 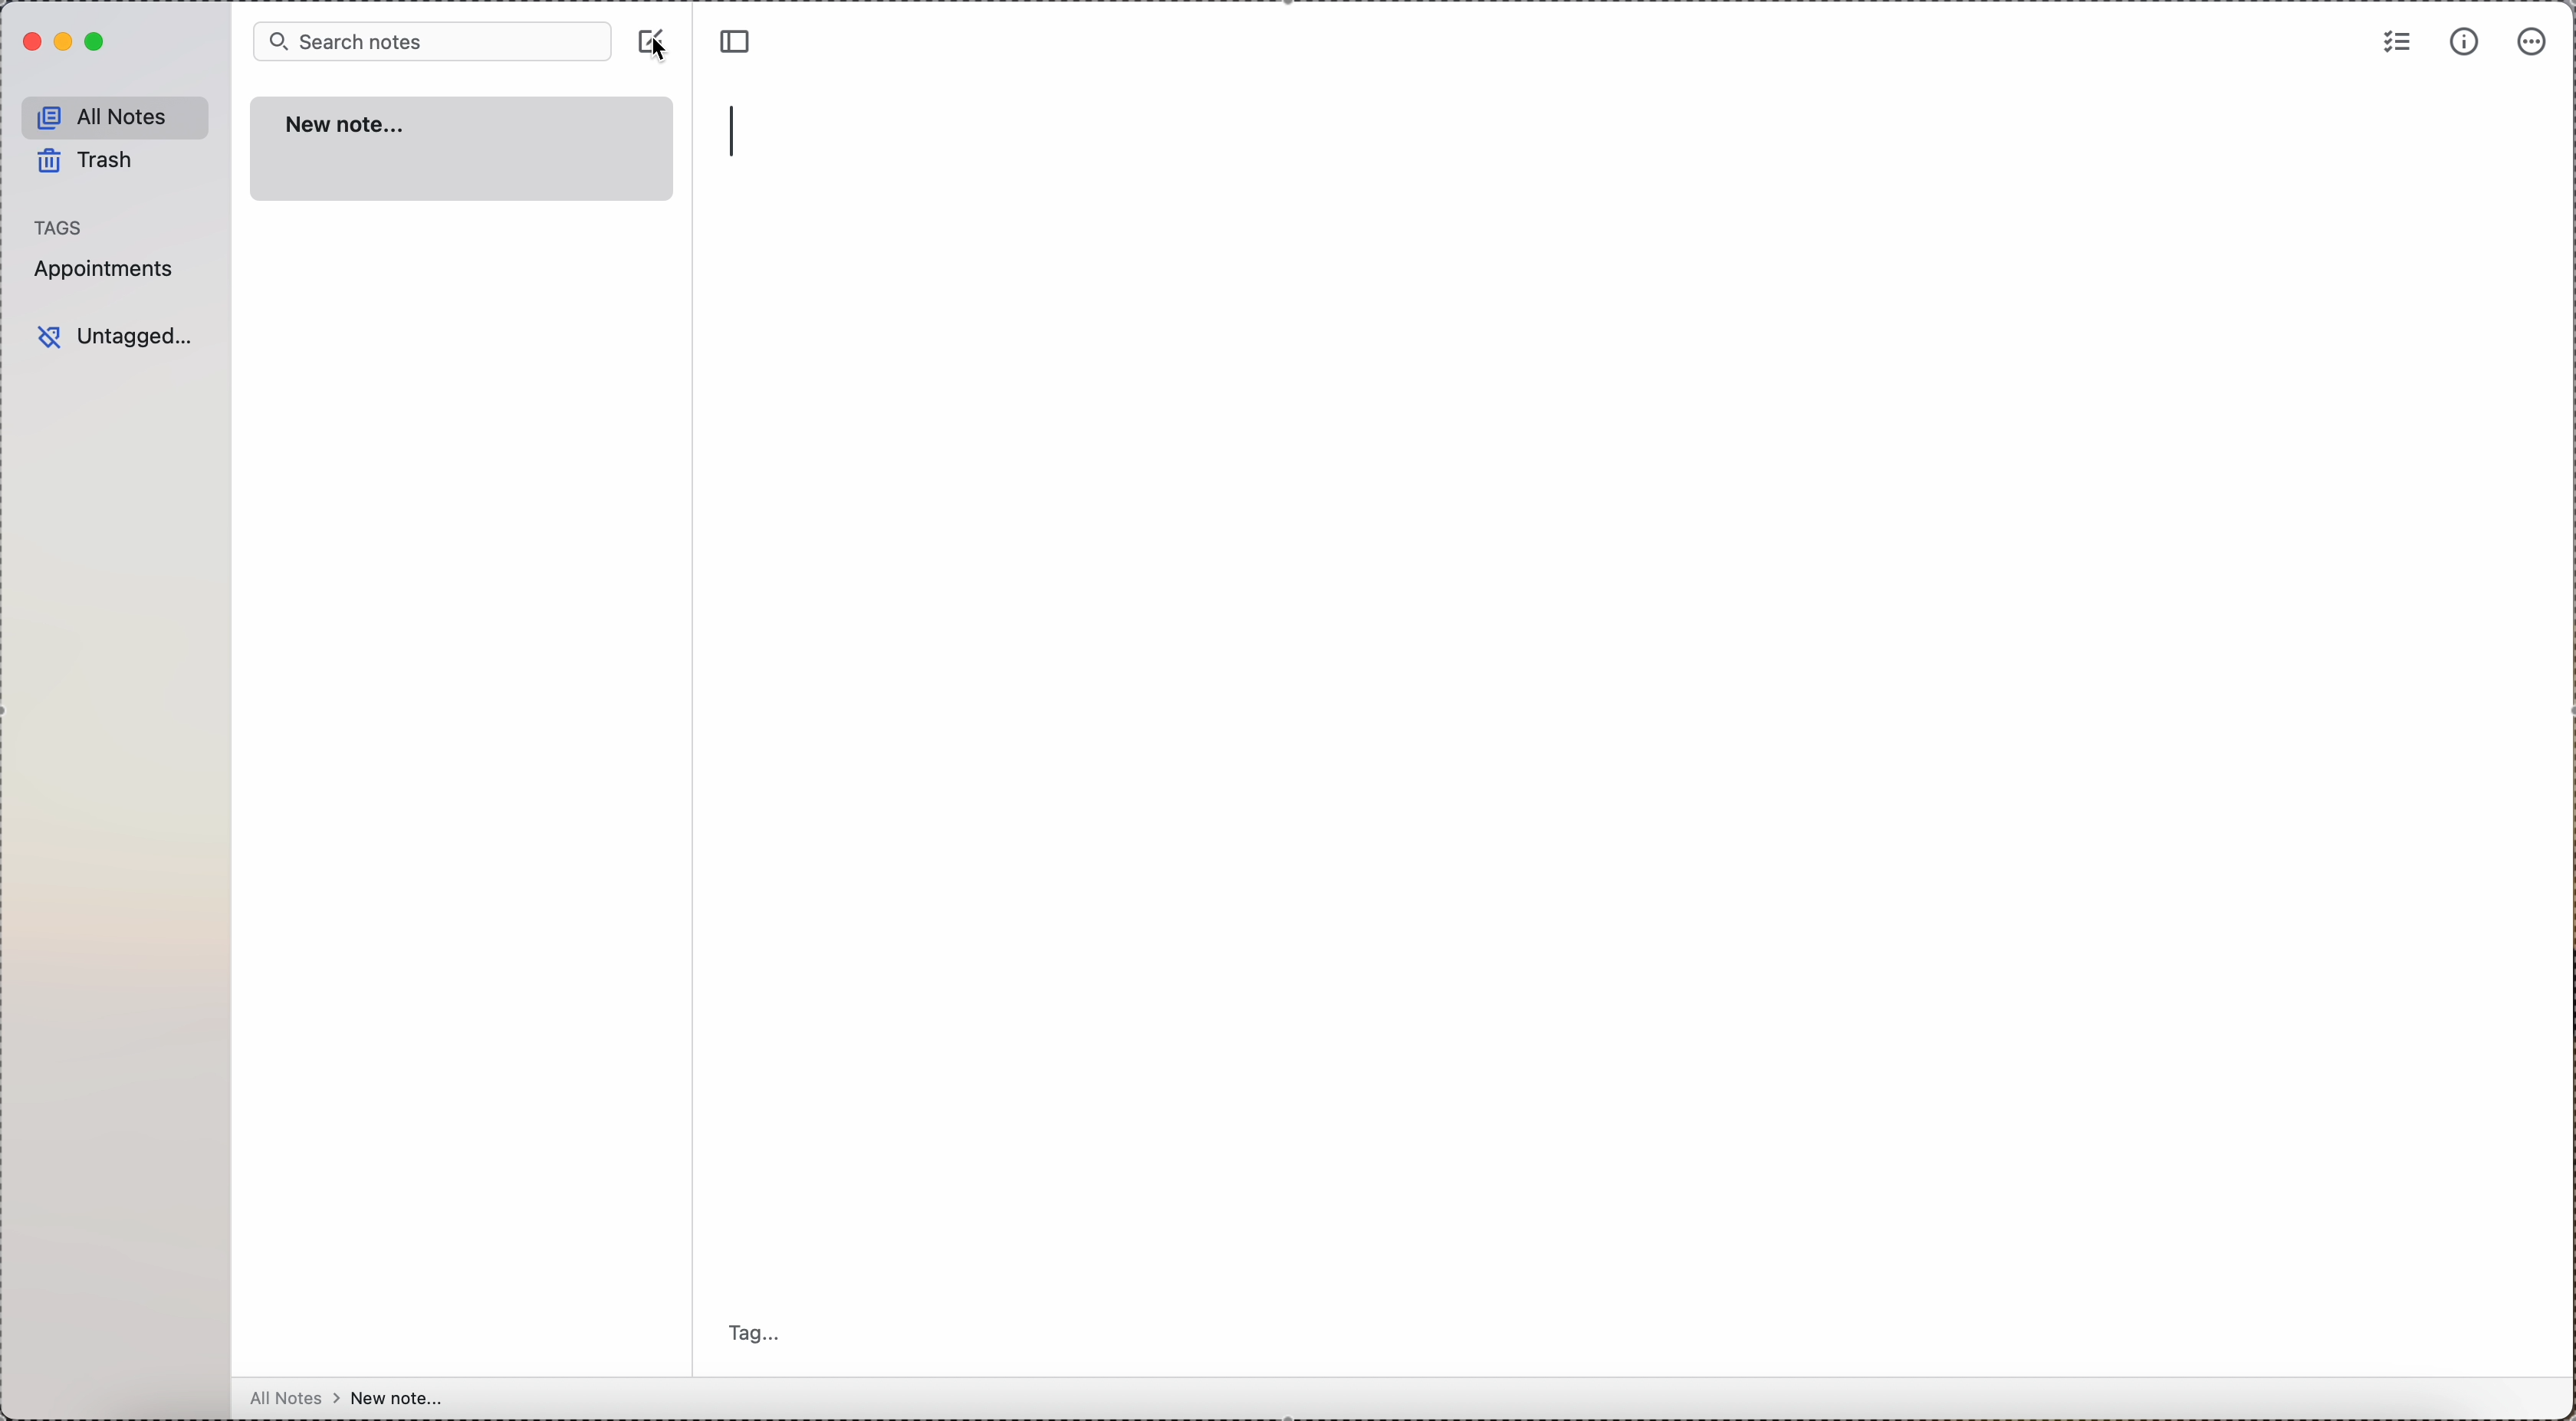 What do you see at coordinates (659, 54) in the screenshot?
I see `cursor` at bounding box center [659, 54].